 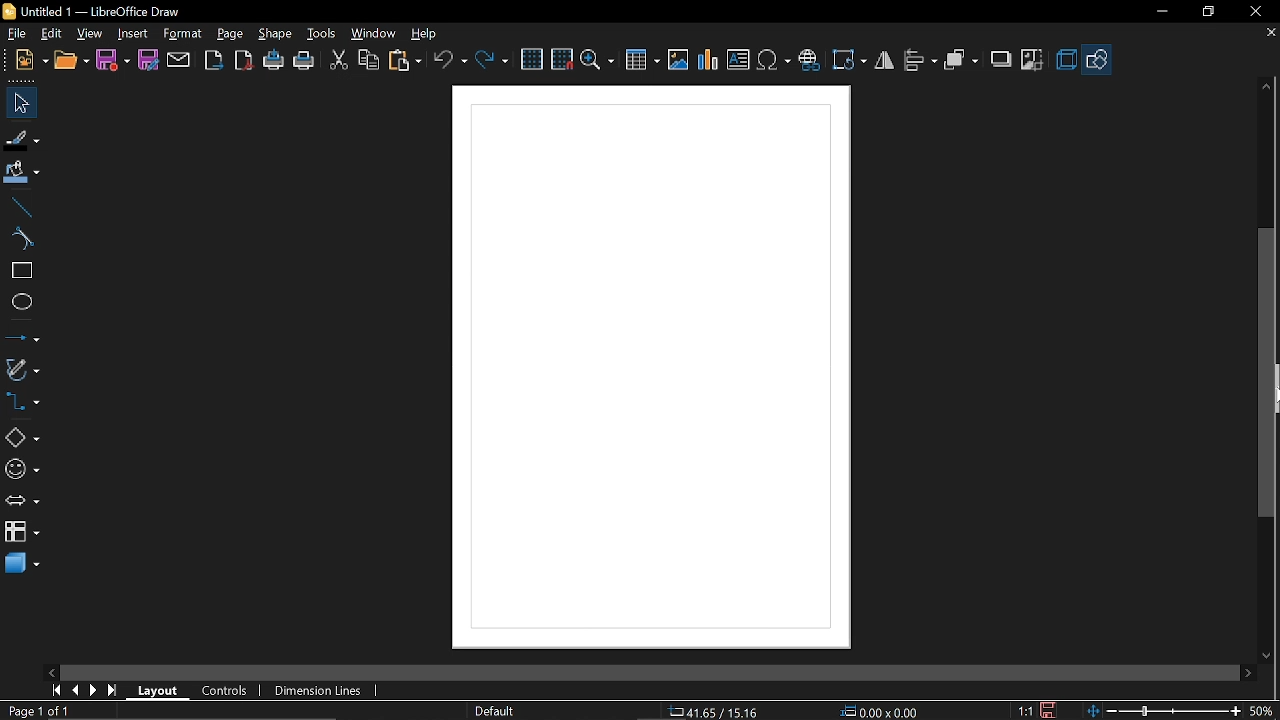 What do you see at coordinates (679, 60) in the screenshot?
I see `Insert image` at bounding box center [679, 60].